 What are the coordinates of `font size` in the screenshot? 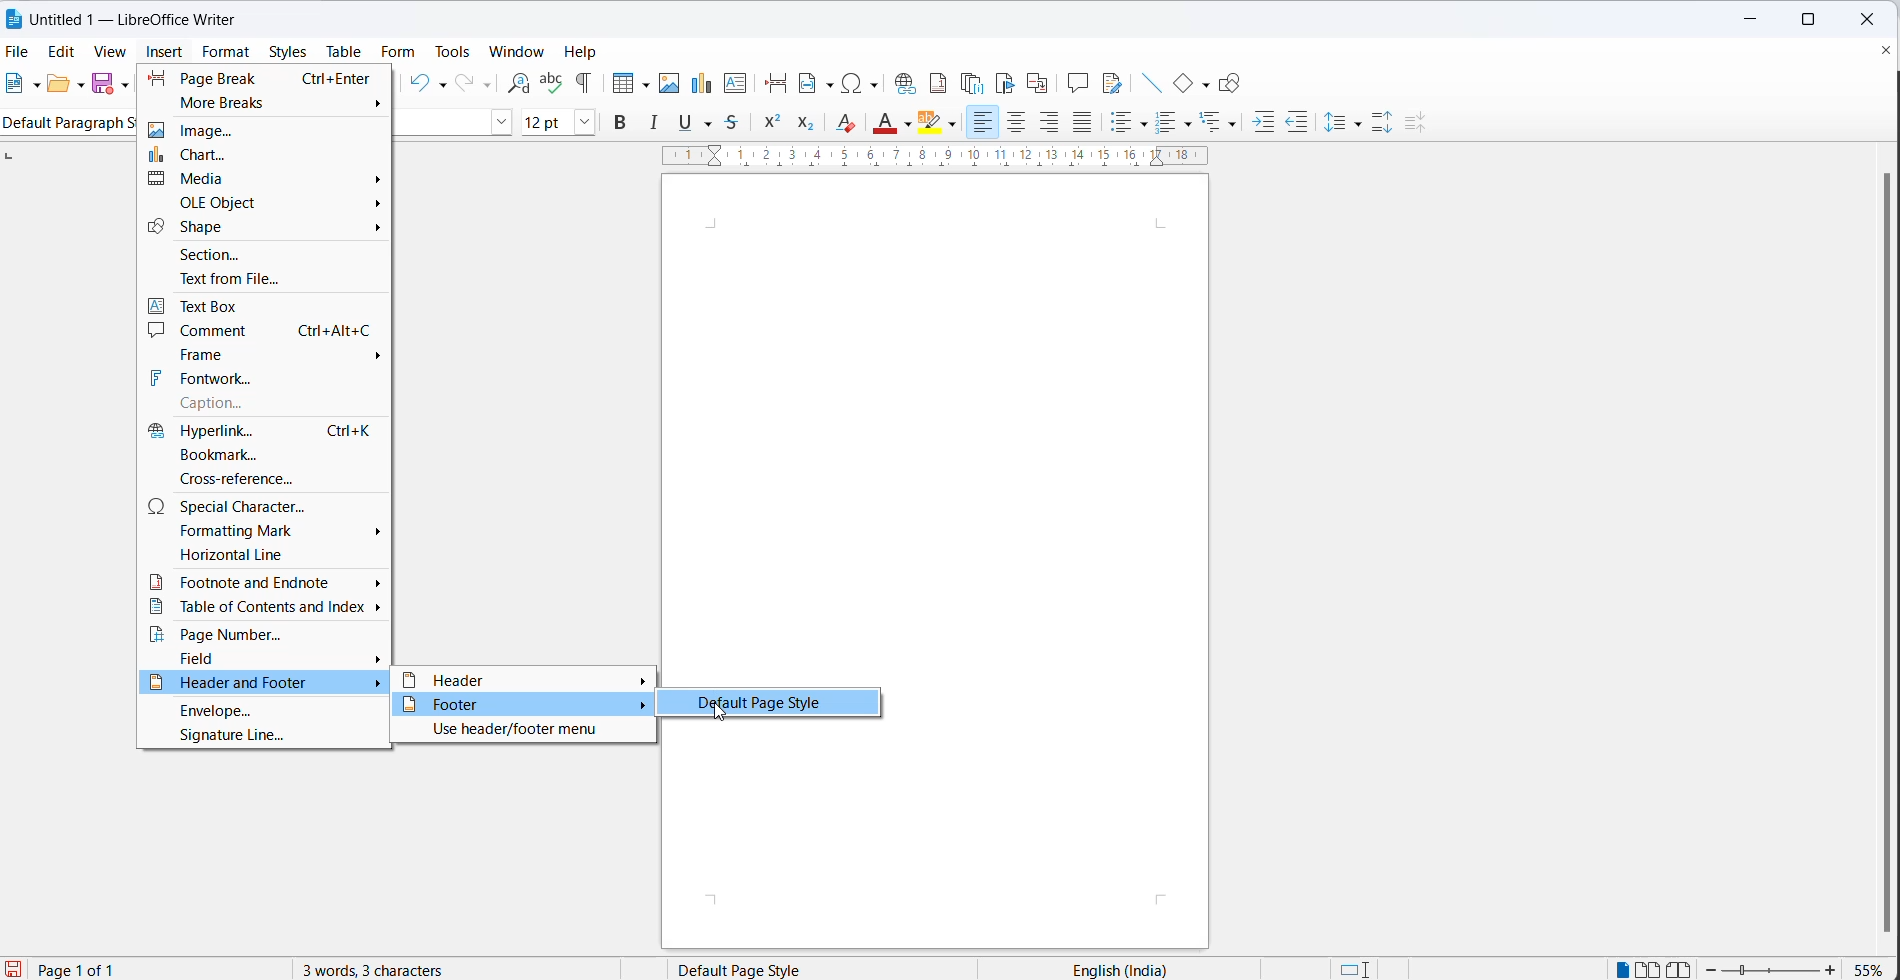 It's located at (546, 122).